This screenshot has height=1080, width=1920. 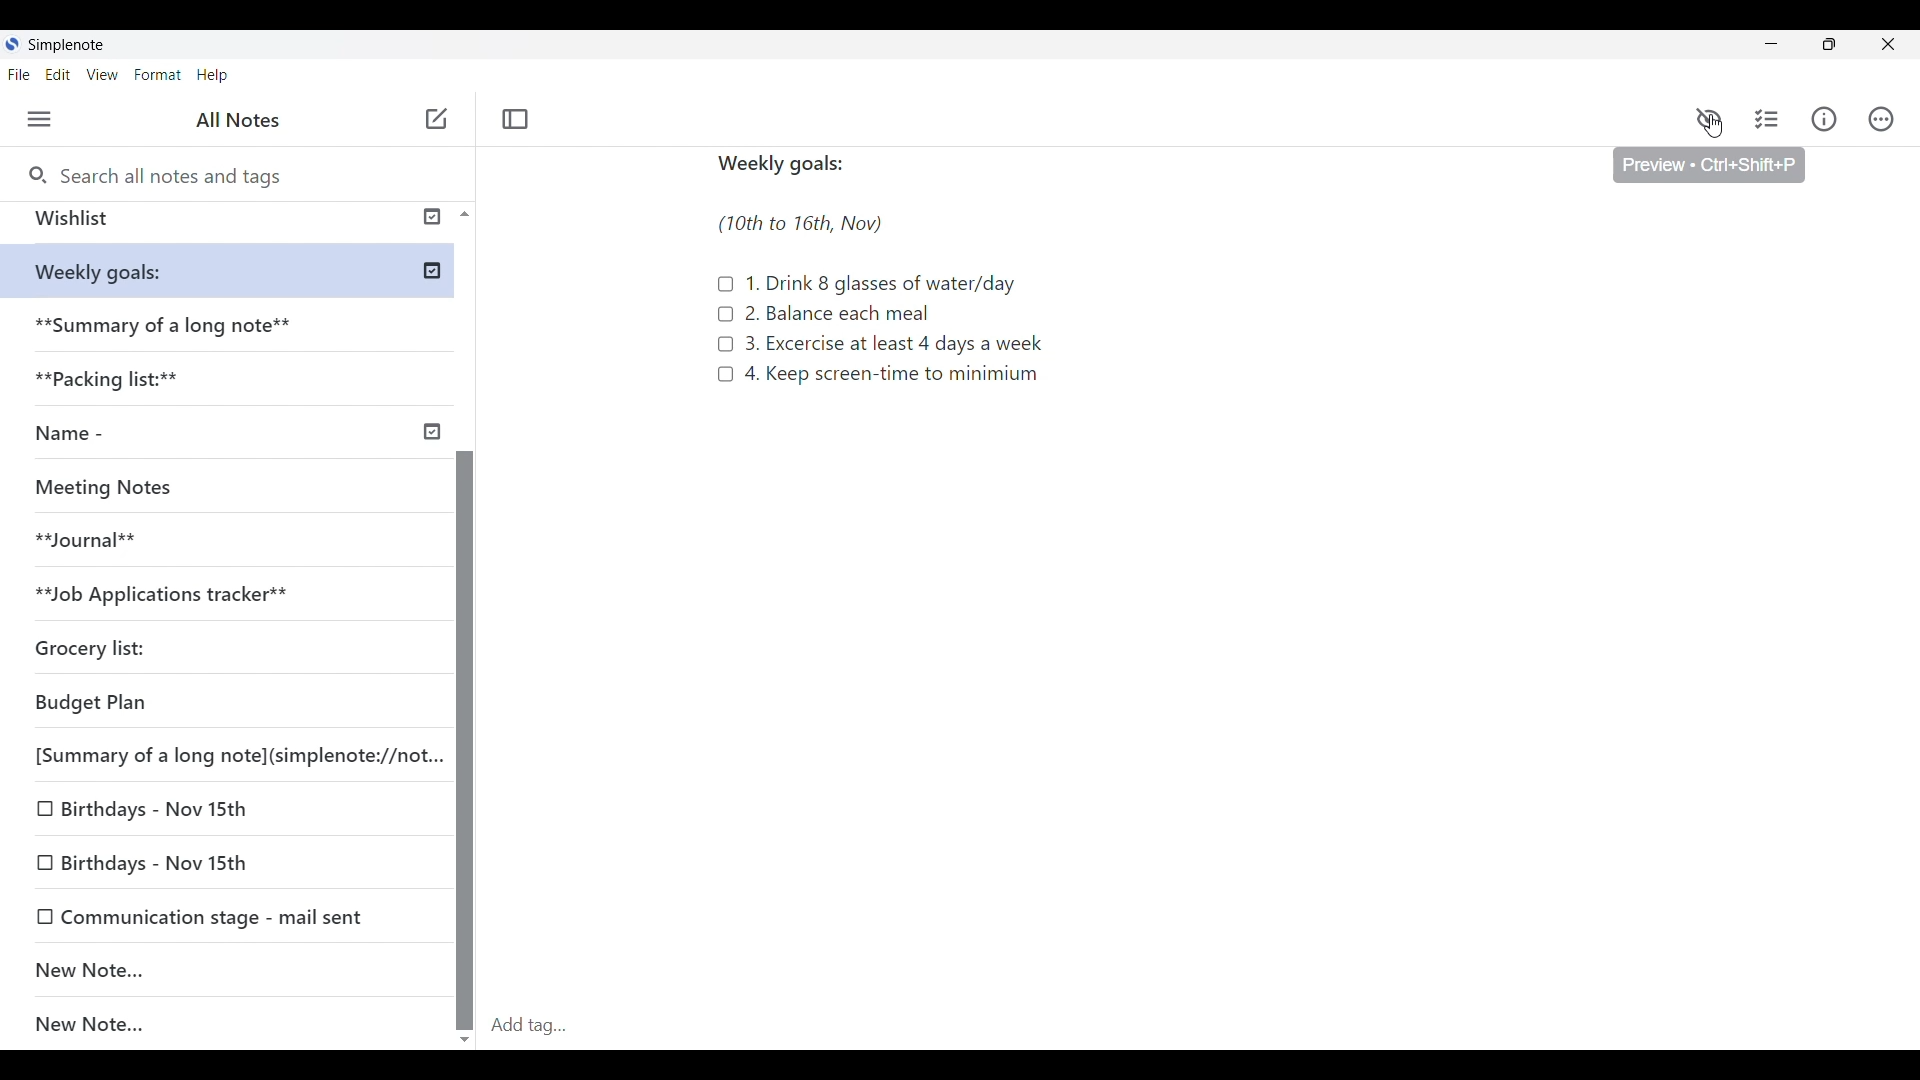 What do you see at coordinates (724, 343) in the screenshot?
I see `Checklist icon` at bounding box center [724, 343].